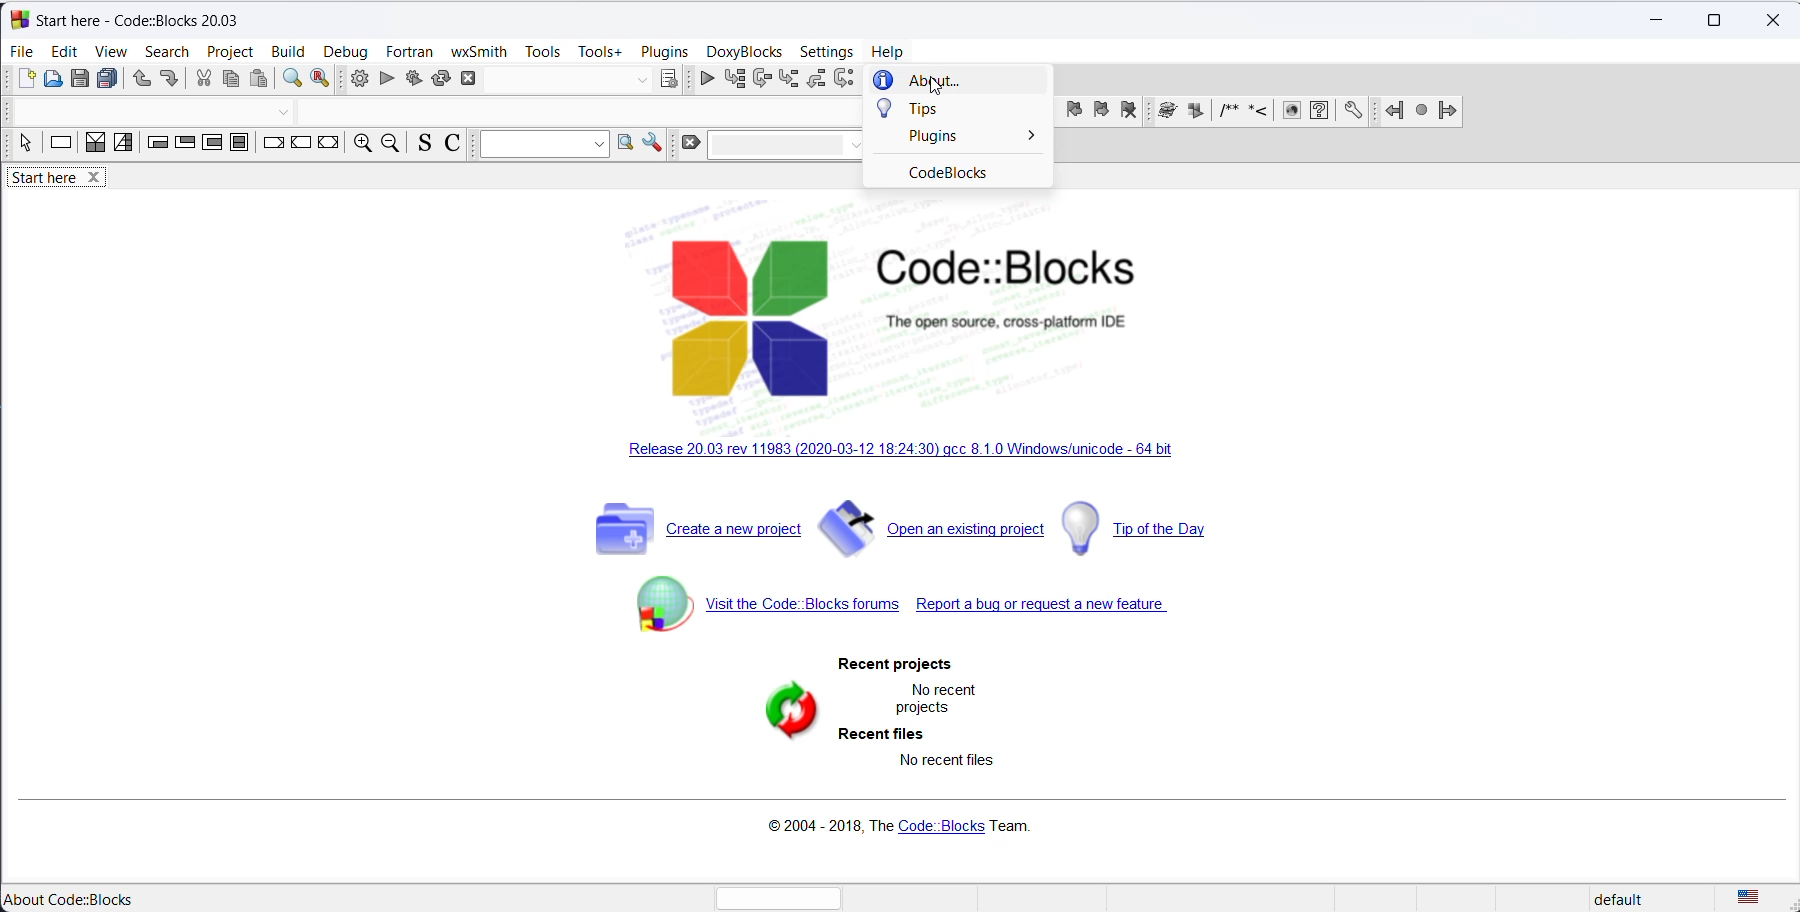 This screenshot has height=912, width=1800. What do you see at coordinates (1166, 113) in the screenshot?
I see `Run doxywizard` at bounding box center [1166, 113].